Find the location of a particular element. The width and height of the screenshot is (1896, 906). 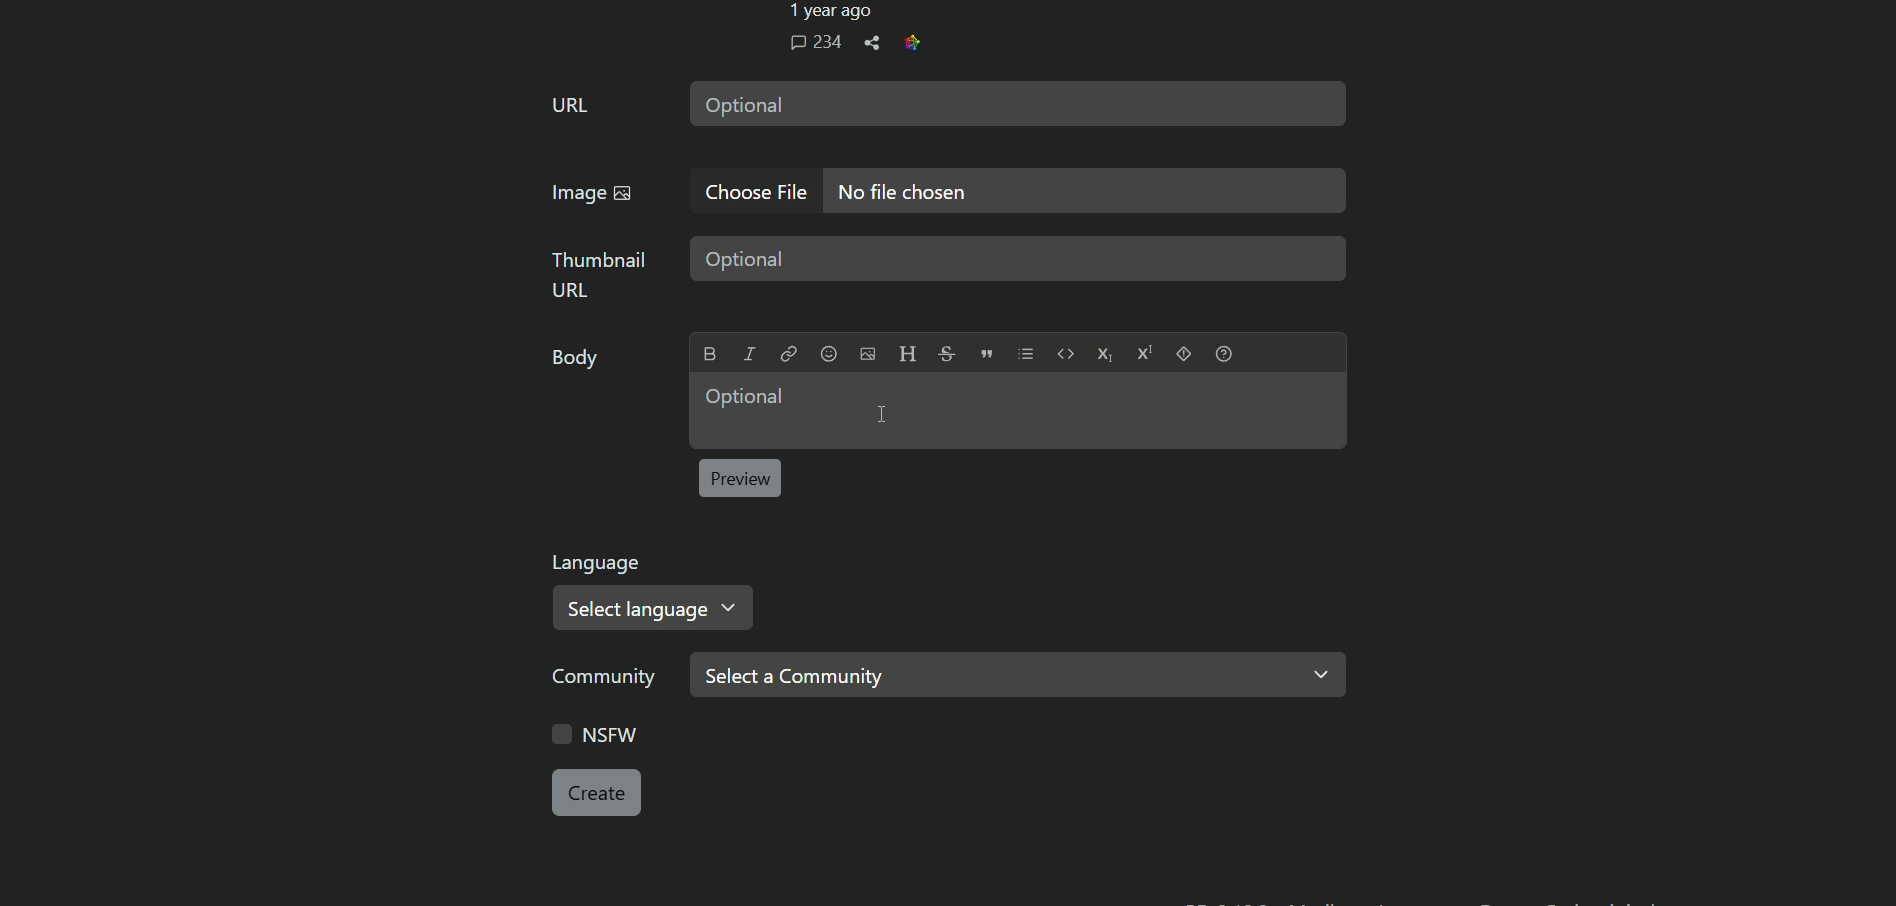

thumbnail URL is located at coordinates (597, 273).